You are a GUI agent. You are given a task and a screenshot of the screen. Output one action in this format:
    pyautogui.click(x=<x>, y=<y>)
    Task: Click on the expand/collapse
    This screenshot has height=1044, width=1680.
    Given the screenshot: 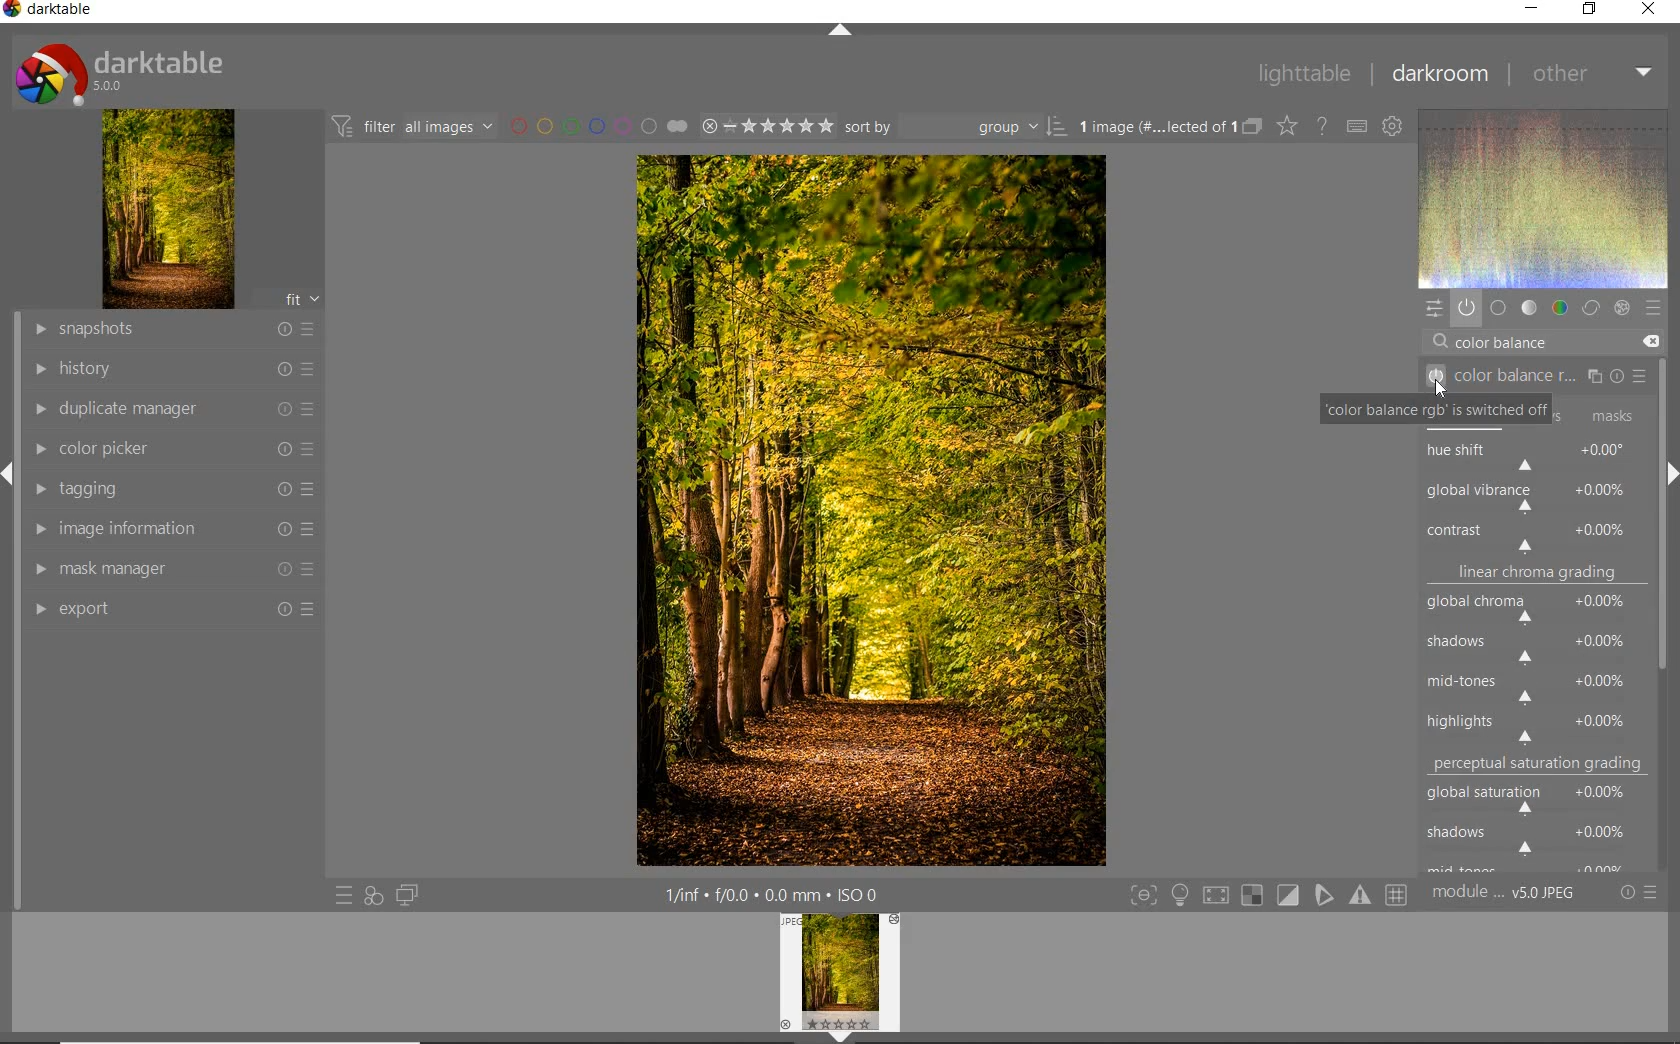 What is the action you would take?
    pyautogui.click(x=1667, y=474)
    